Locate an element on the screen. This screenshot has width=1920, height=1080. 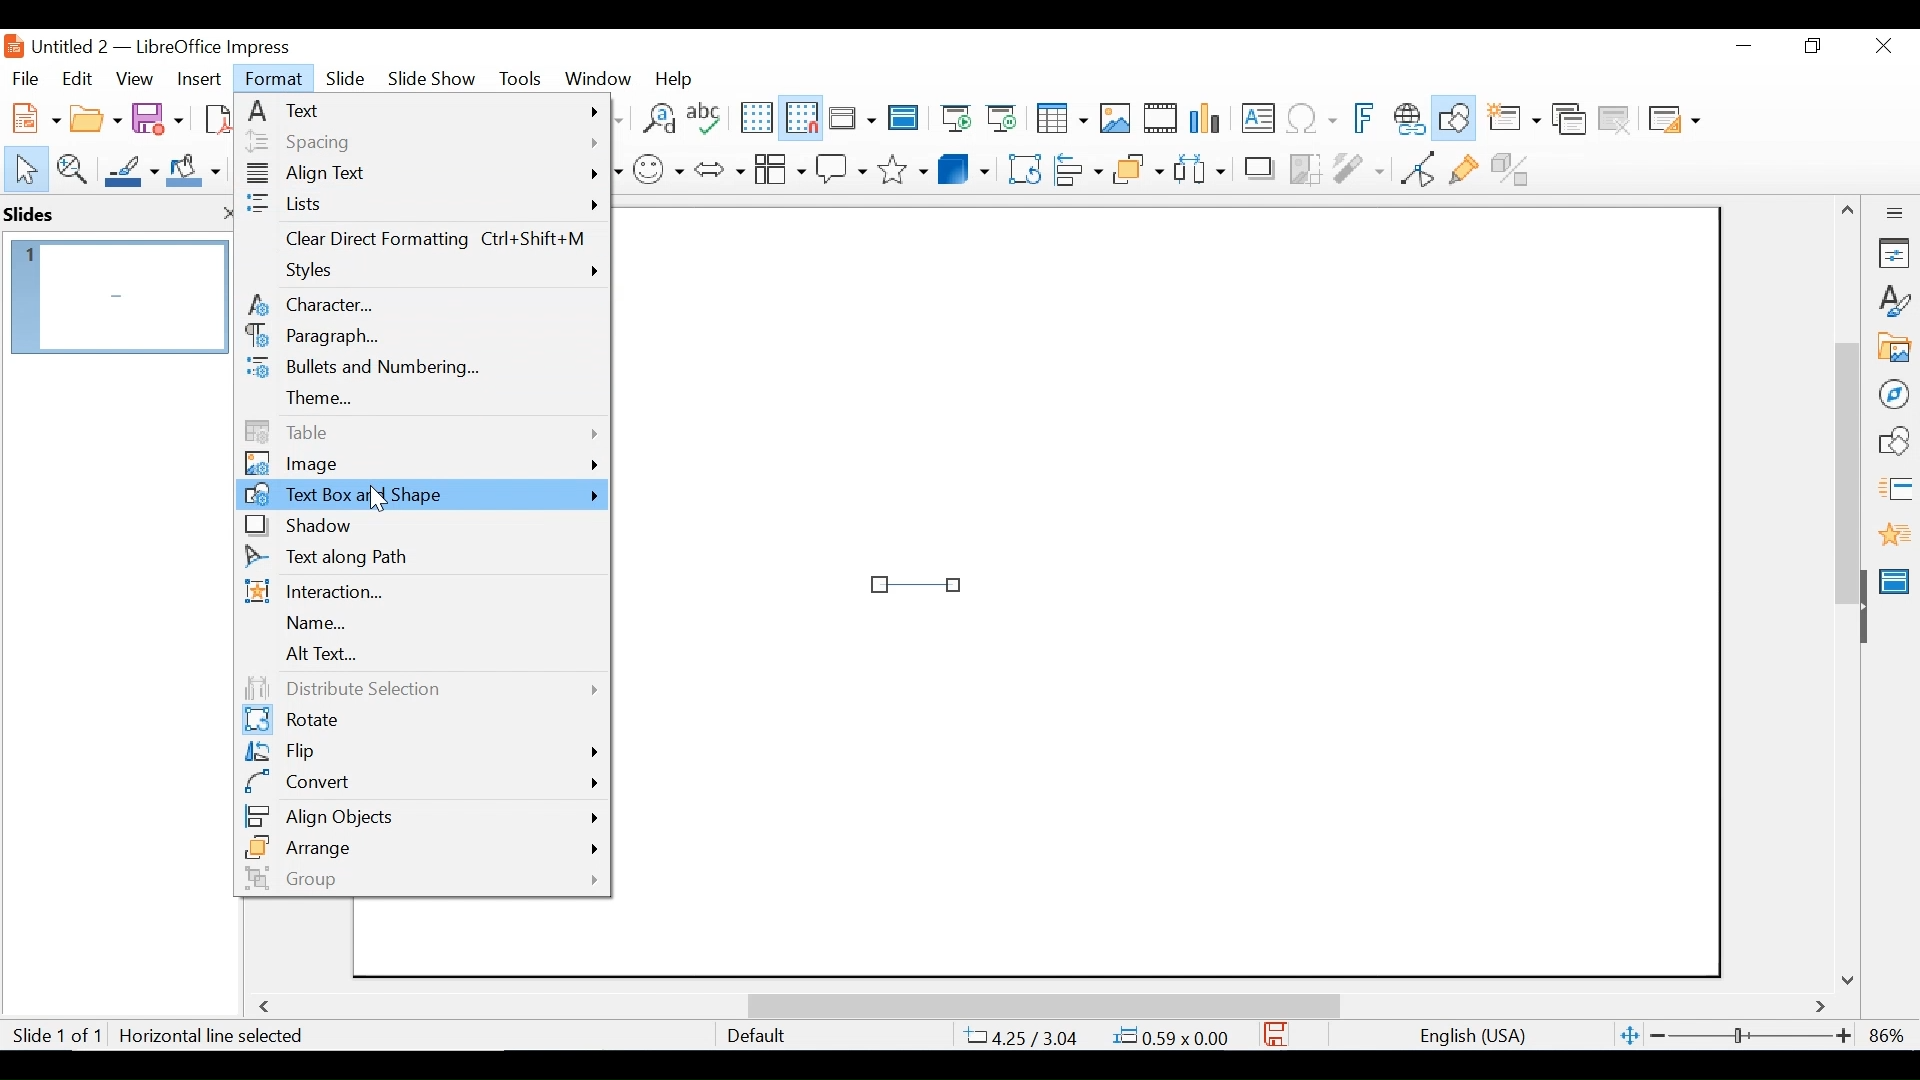
Horizontal line Selected is located at coordinates (214, 1036).